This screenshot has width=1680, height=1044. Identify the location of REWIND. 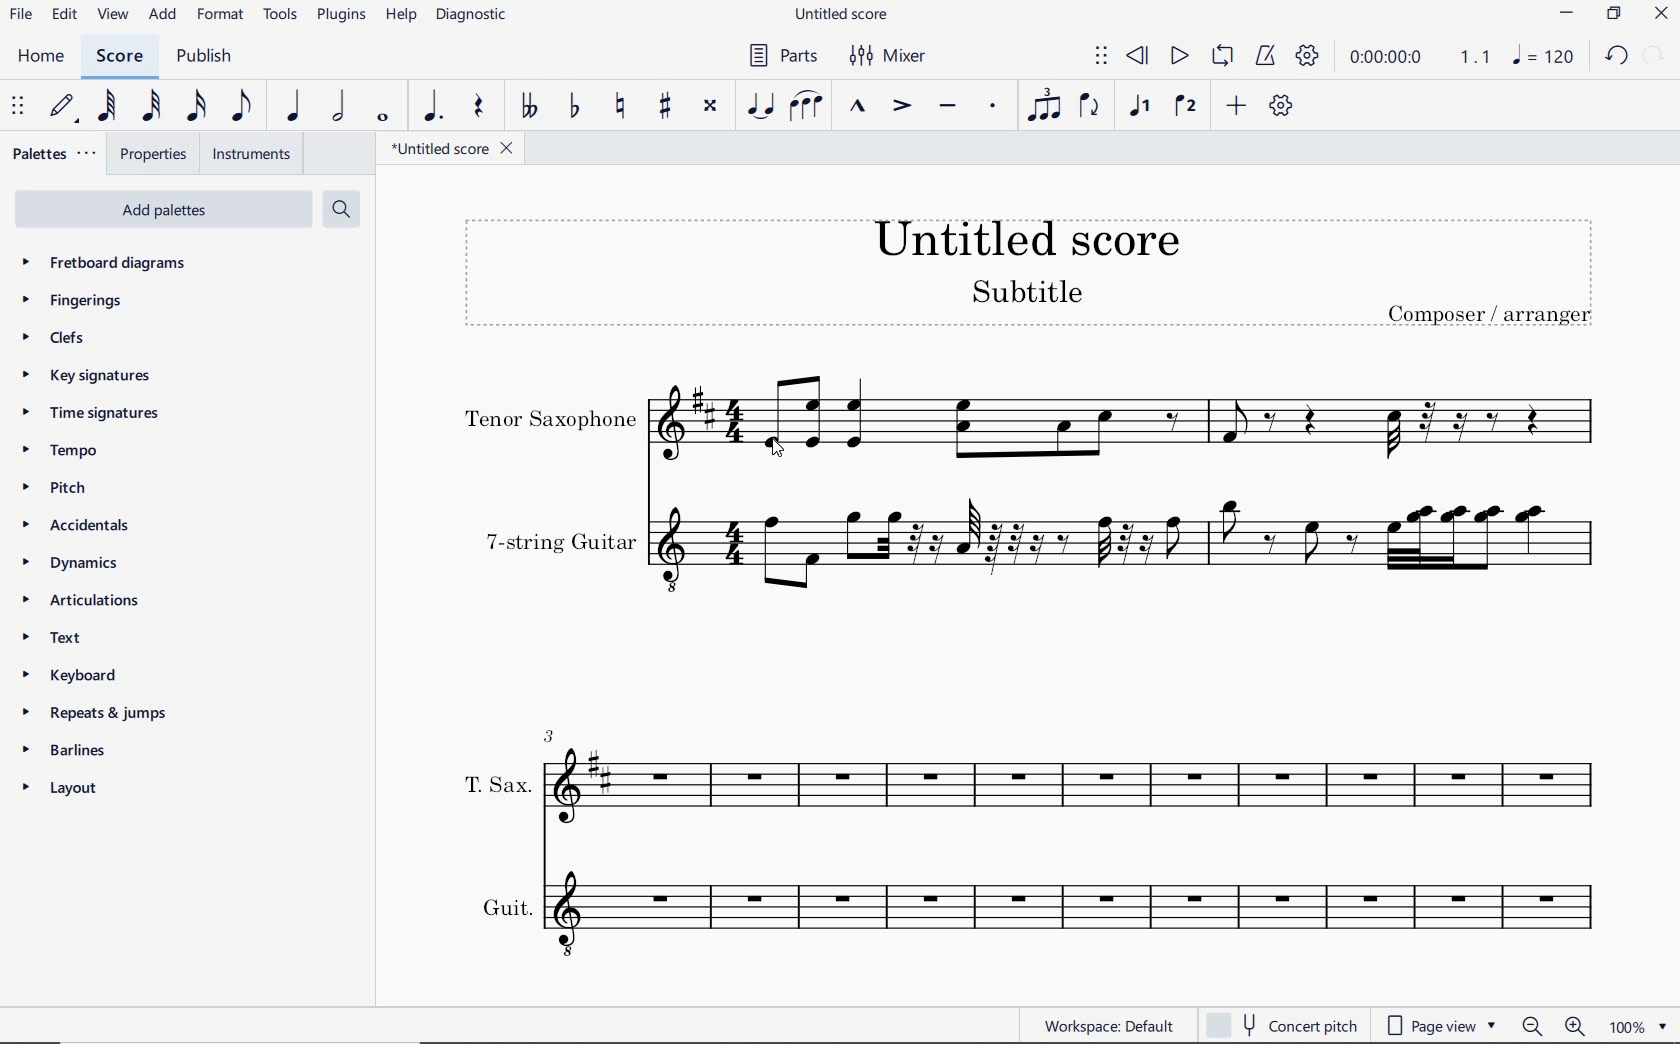
(1141, 54).